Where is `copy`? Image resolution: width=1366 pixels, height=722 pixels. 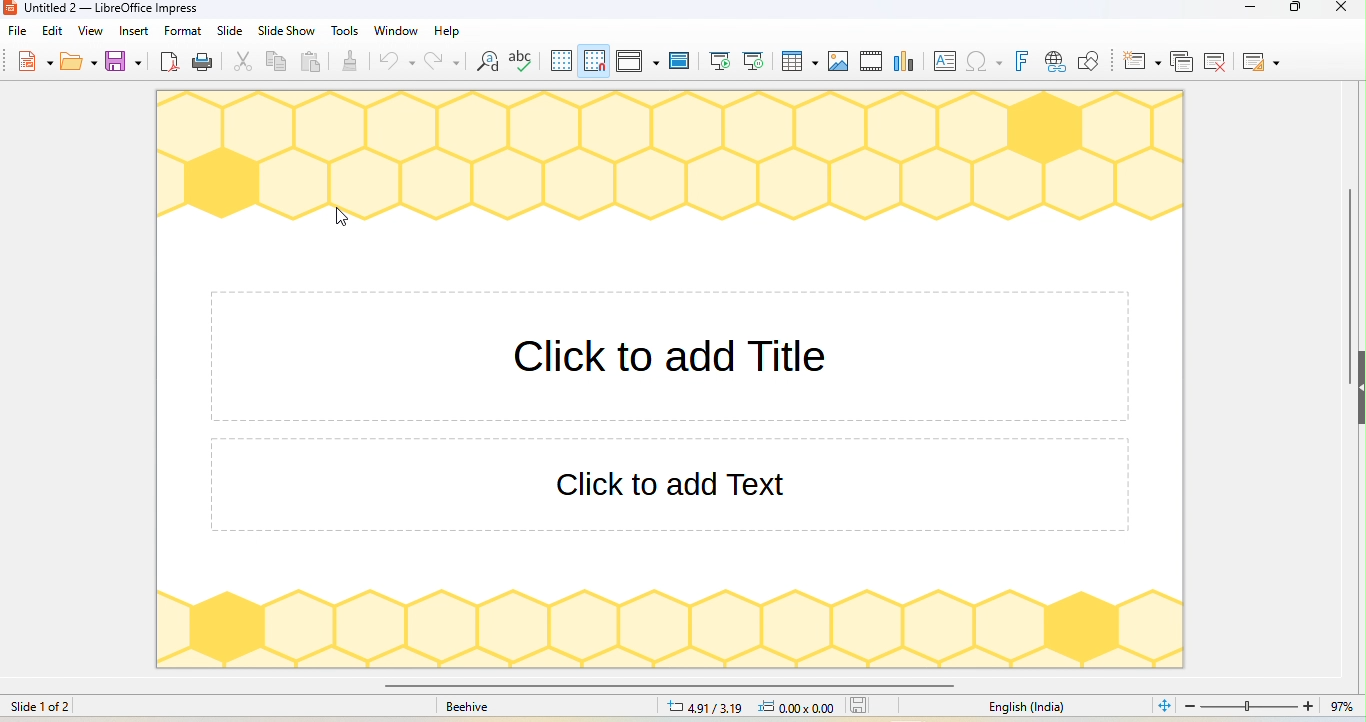
copy is located at coordinates (277, 61).